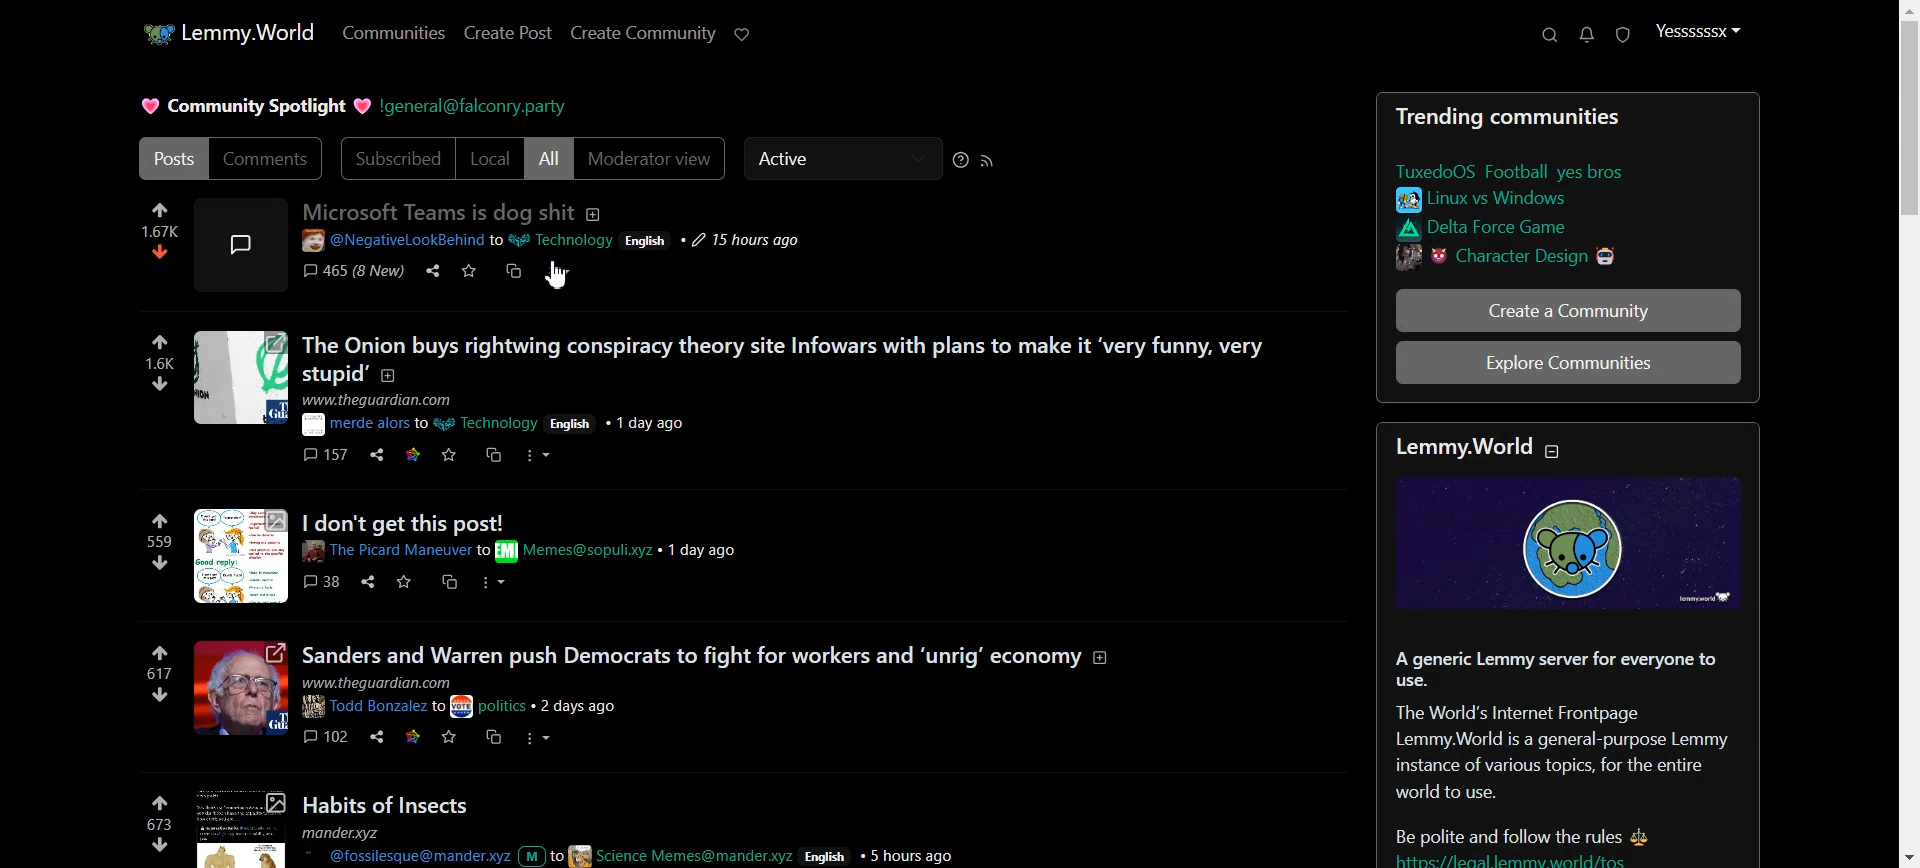 This screenshot has height=868, width=1920. What do you see at coordinates (238, 242) in the screenshot?
I see `image` at bounding box center [238, 242].